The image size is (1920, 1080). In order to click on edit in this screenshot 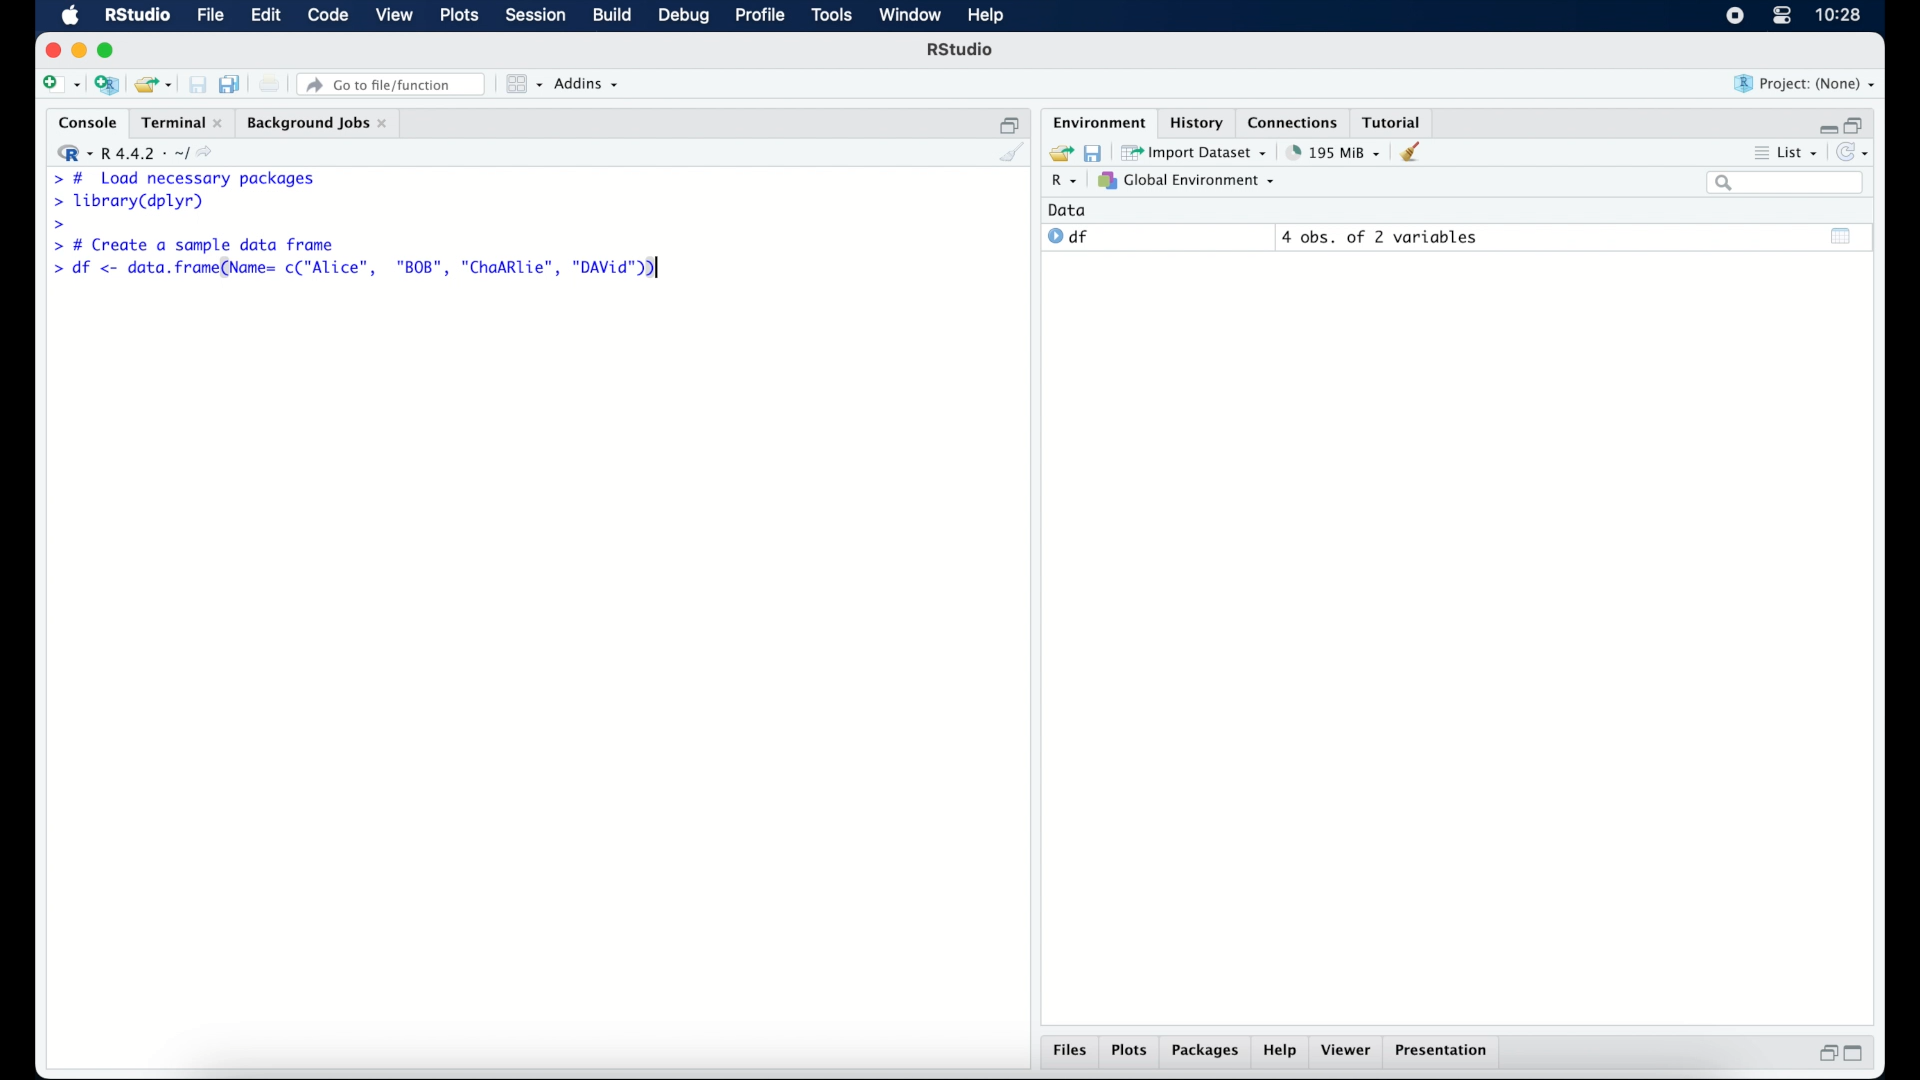, I will do `click(264, 16)`.